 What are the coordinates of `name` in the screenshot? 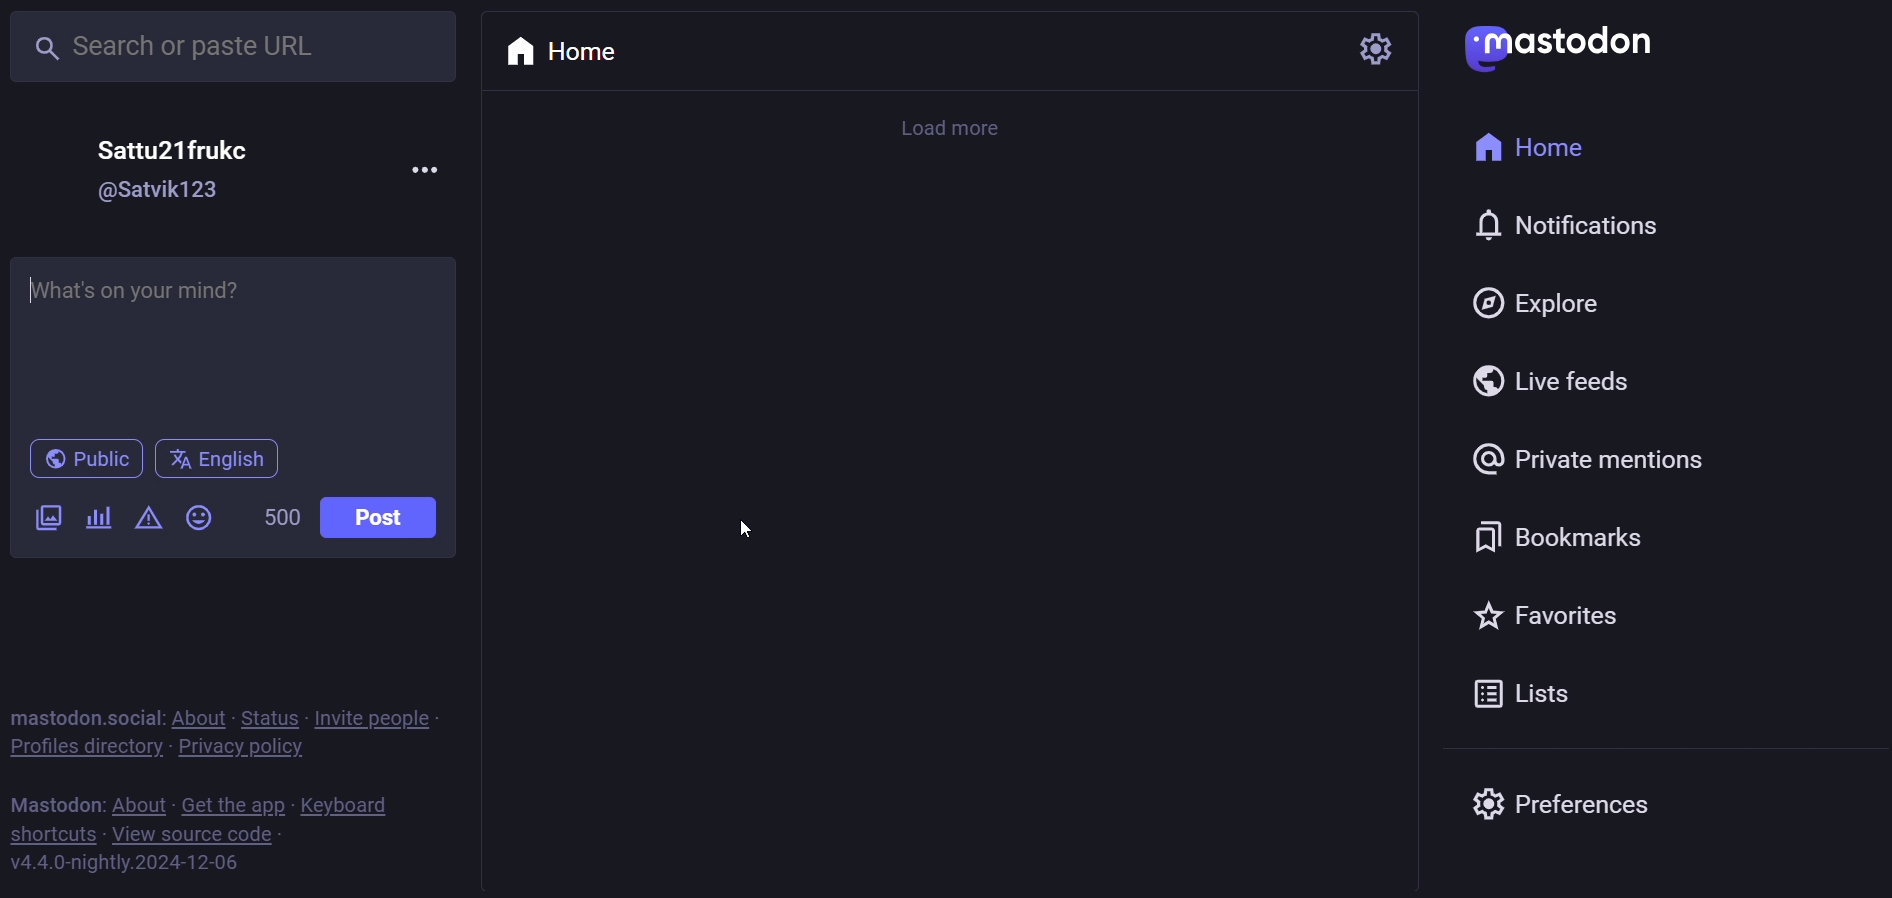 It's located at (174, 149).